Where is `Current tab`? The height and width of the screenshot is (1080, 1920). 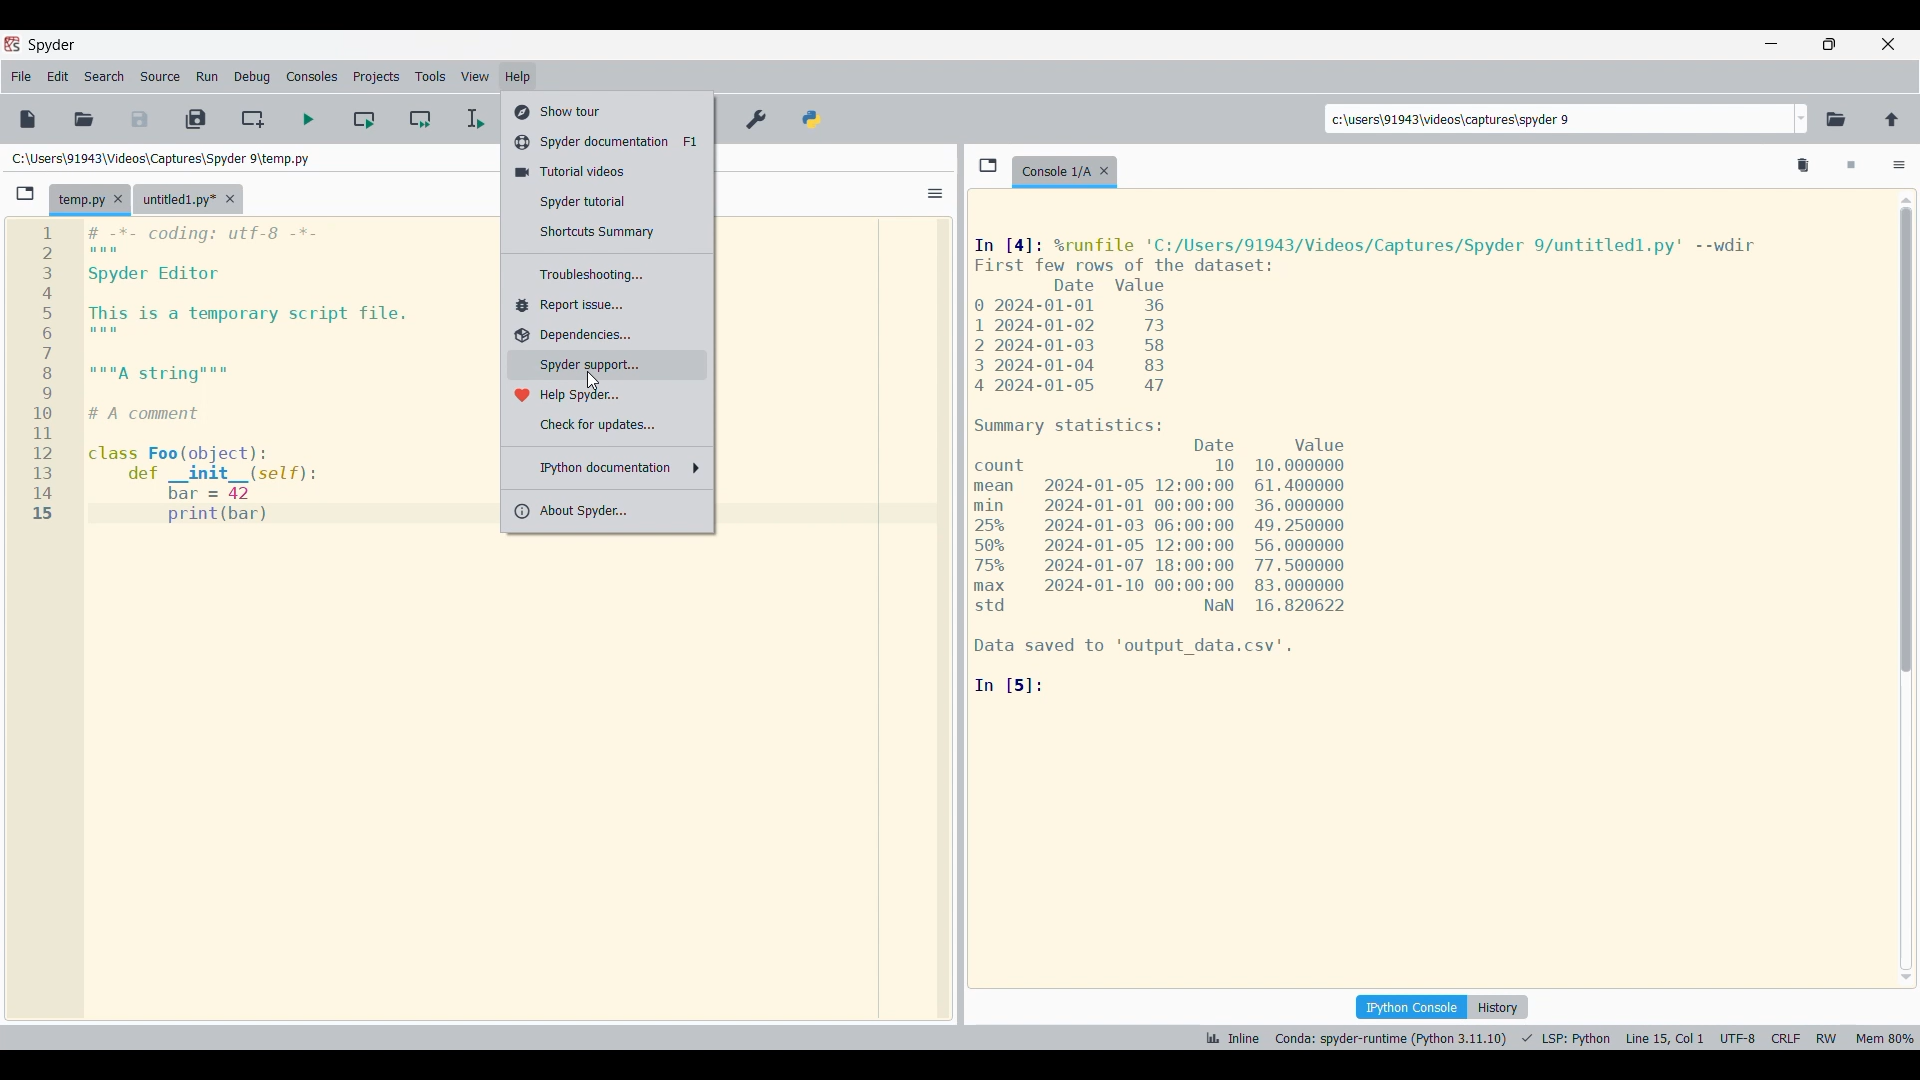
Current tab is located at coordinates (1055, 171).